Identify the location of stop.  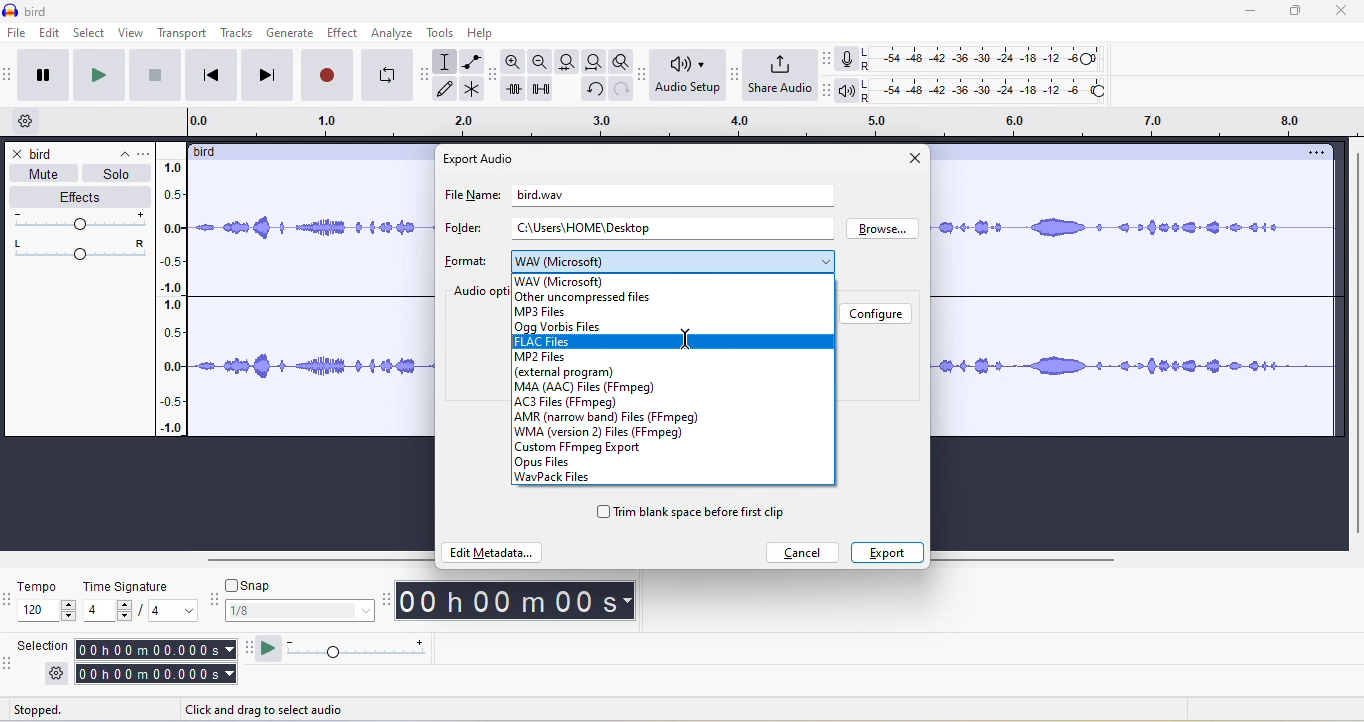
(157, 80).